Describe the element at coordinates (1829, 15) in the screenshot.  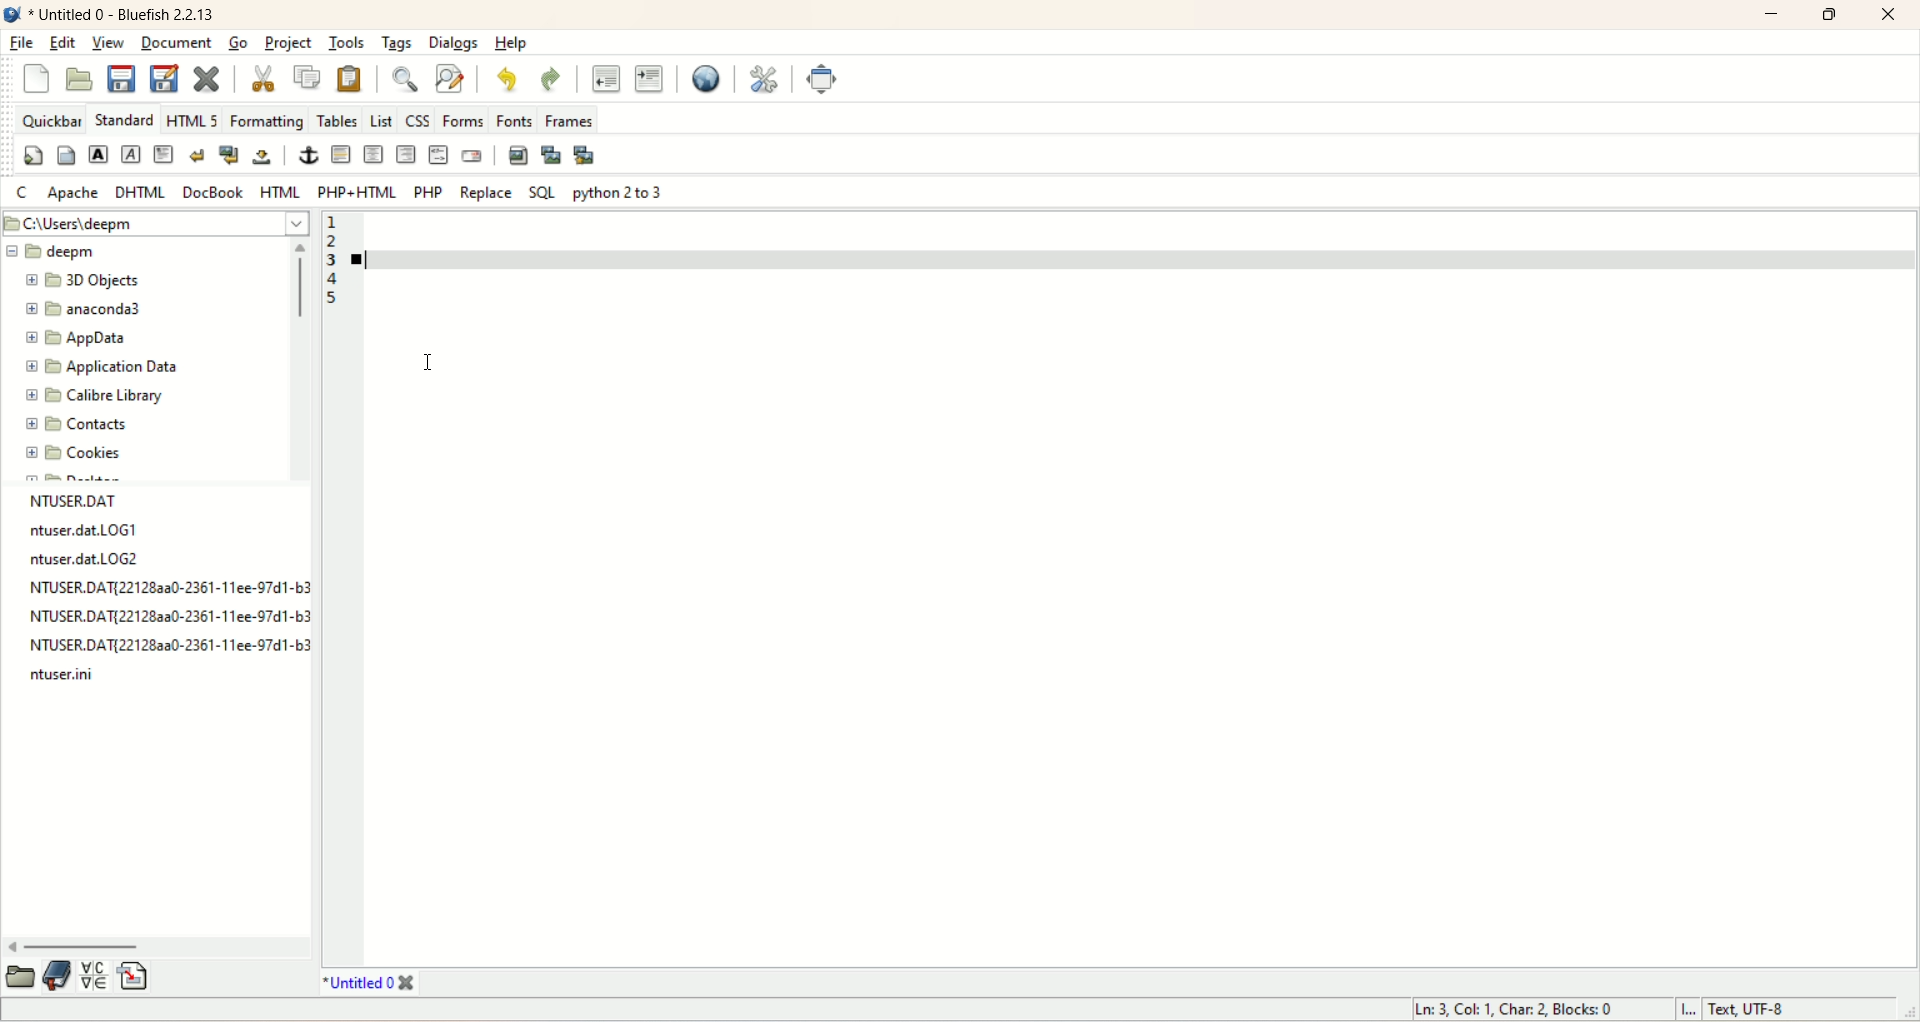
I see `maximize` at that location.